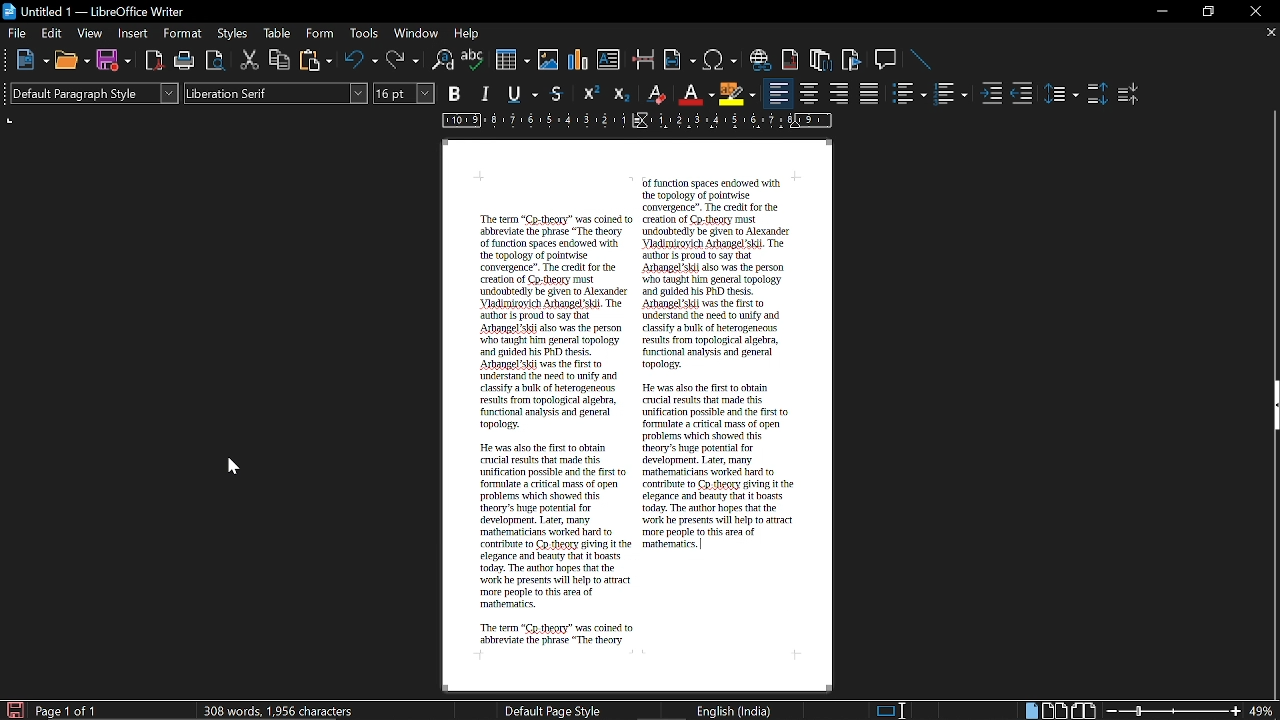  I want to click on Insert field, so click(679, 61).